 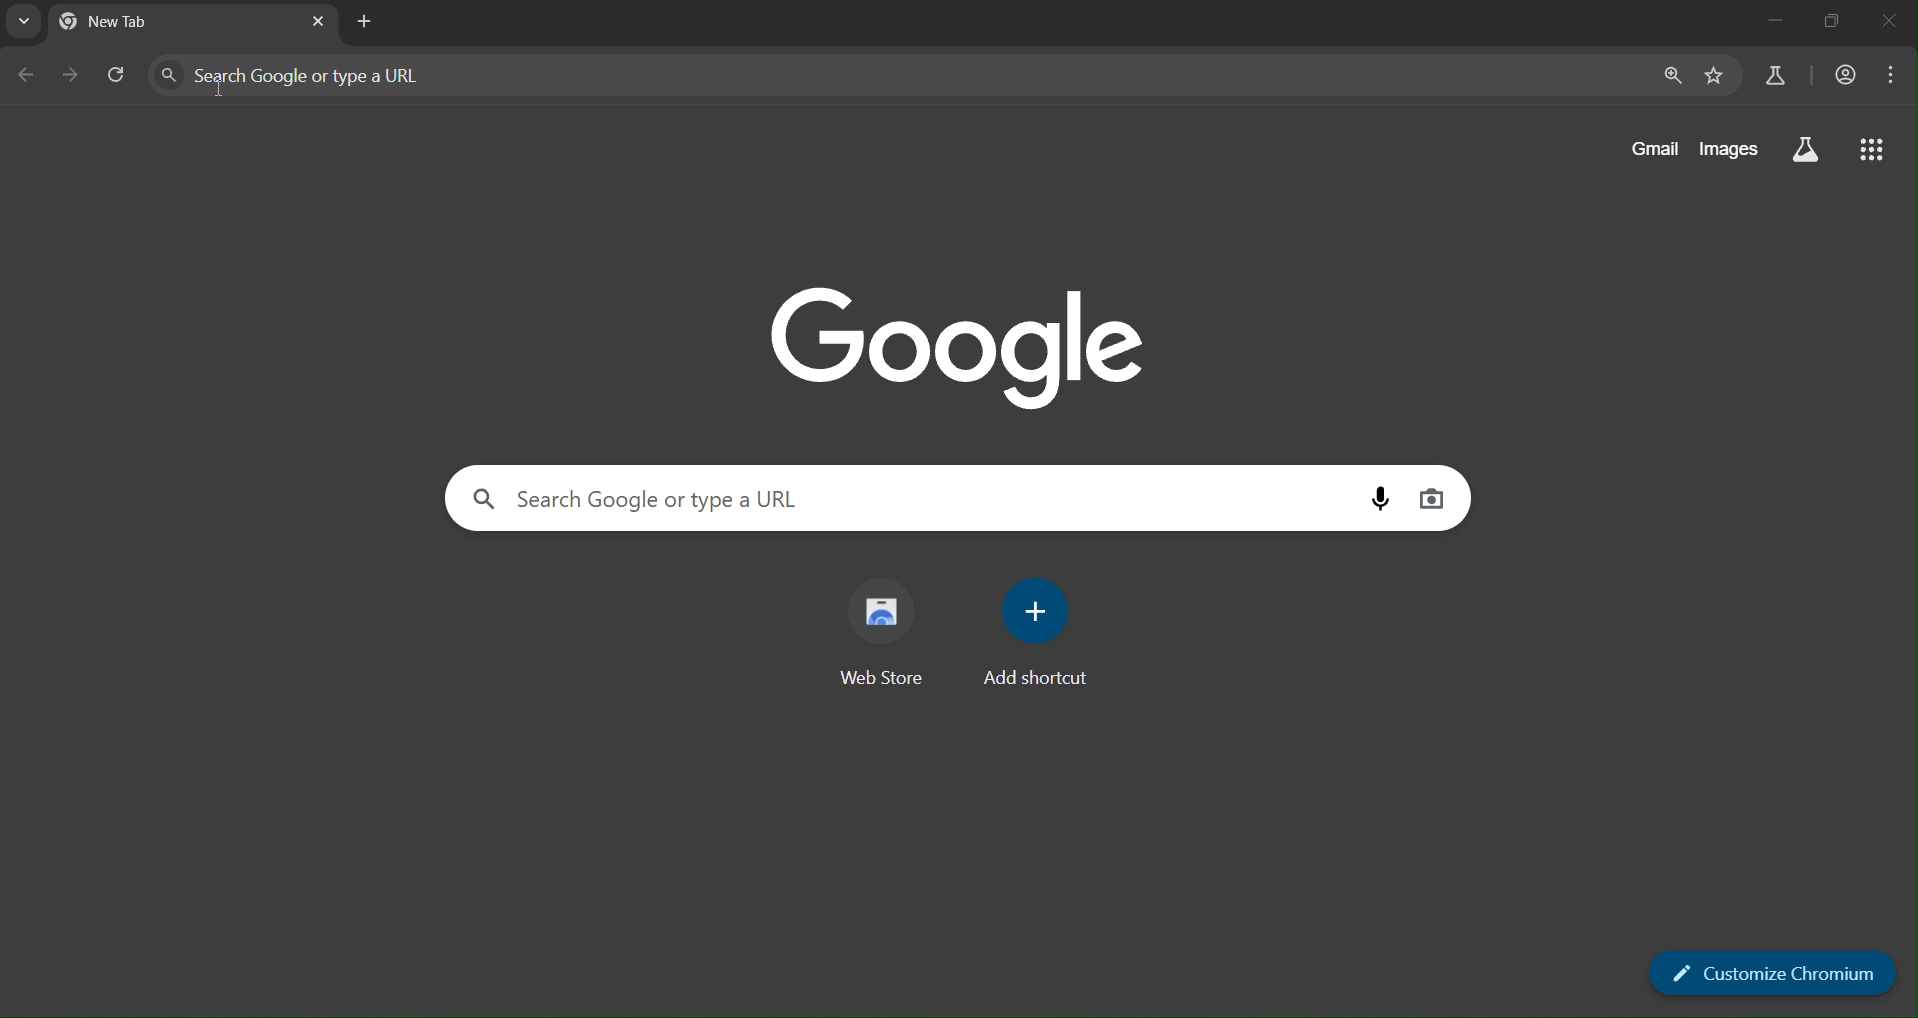 I want to click on new tab, so click(x=363, y=25).